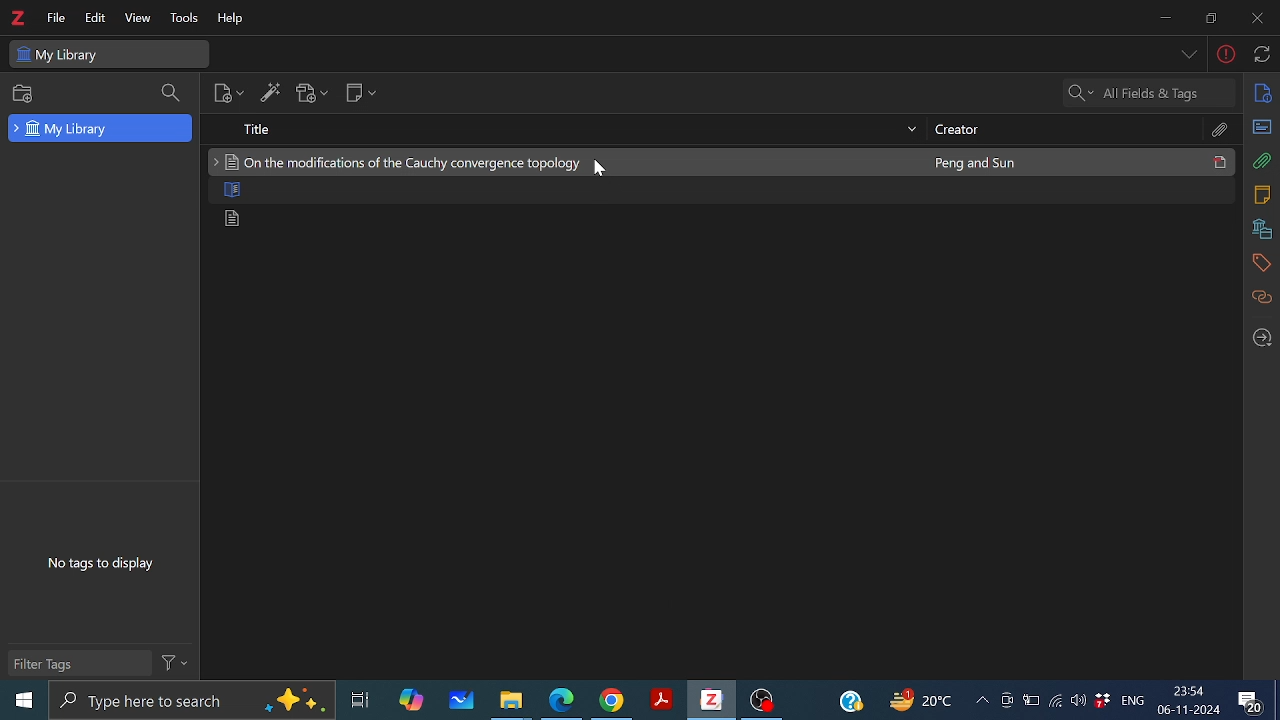  I want to click on Close, so click(1255, 20).